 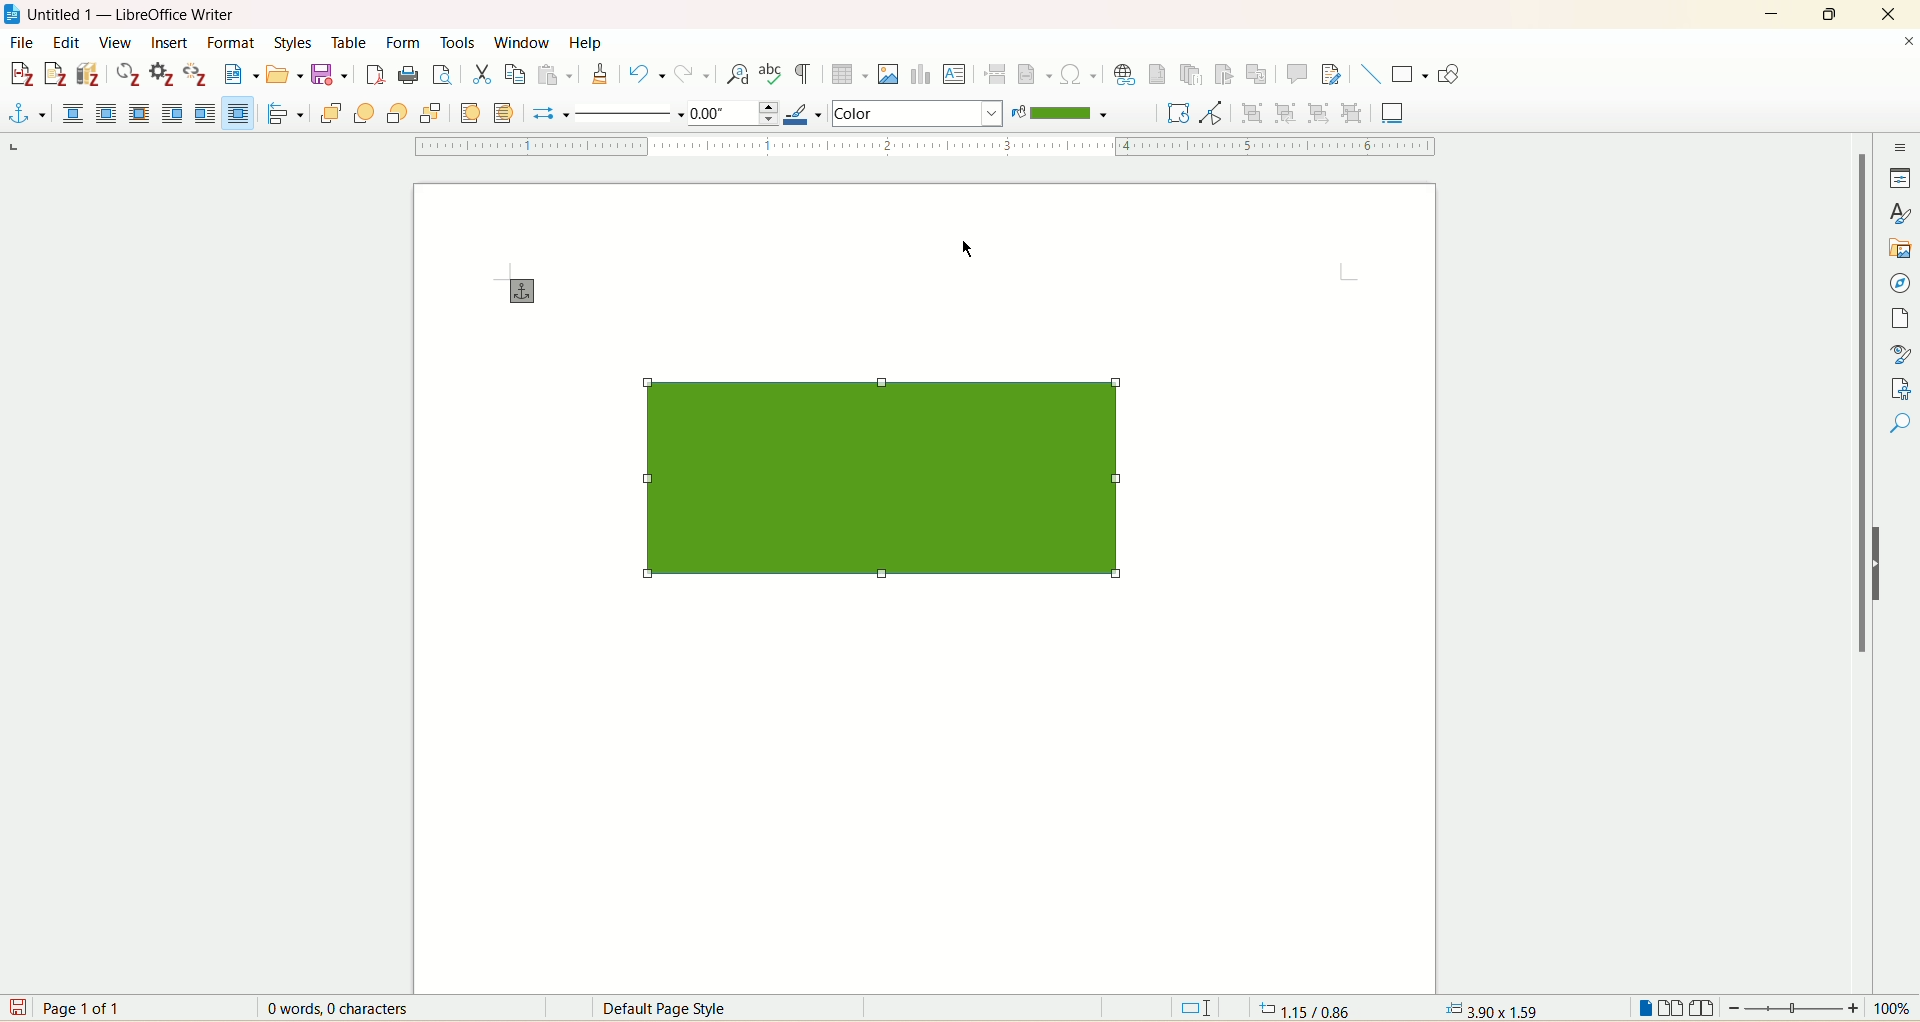 I want to click on basic shapes, so click(x=1409, y=75).